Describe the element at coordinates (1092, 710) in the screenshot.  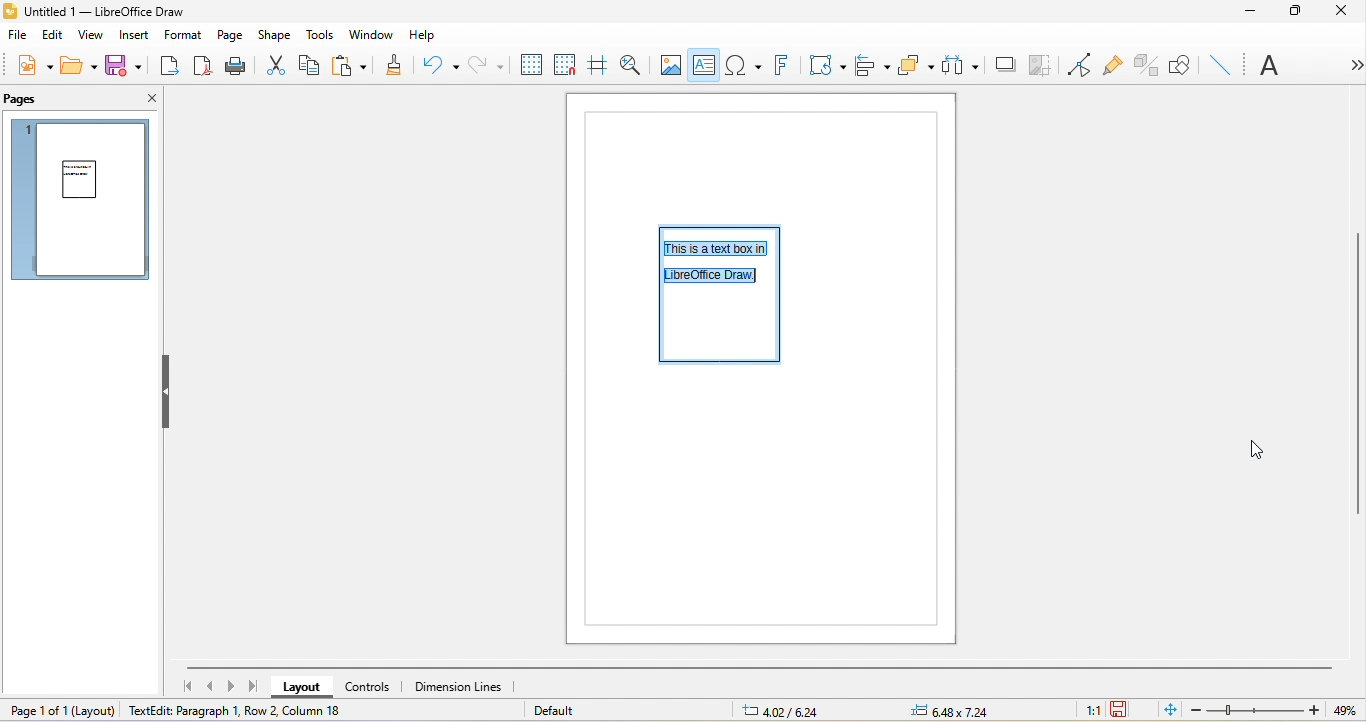
I see `1:1` at that location.